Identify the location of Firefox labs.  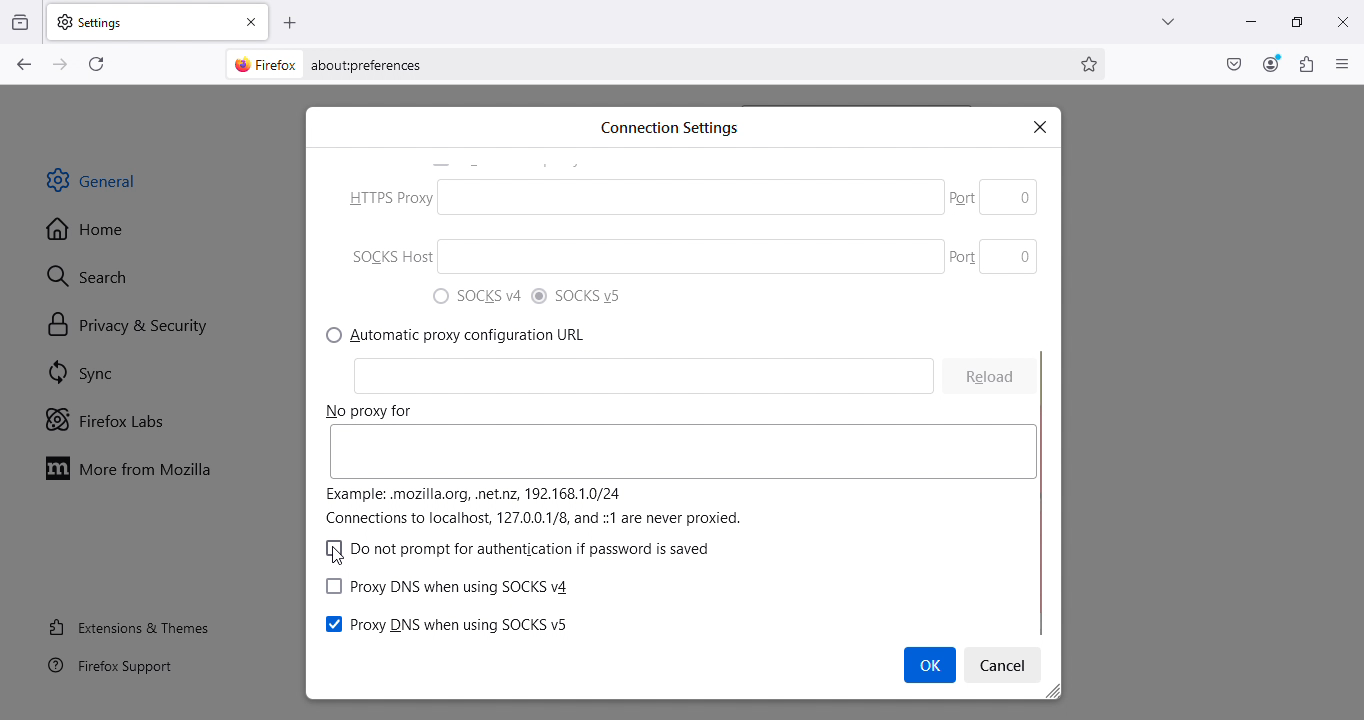
(108, 421).